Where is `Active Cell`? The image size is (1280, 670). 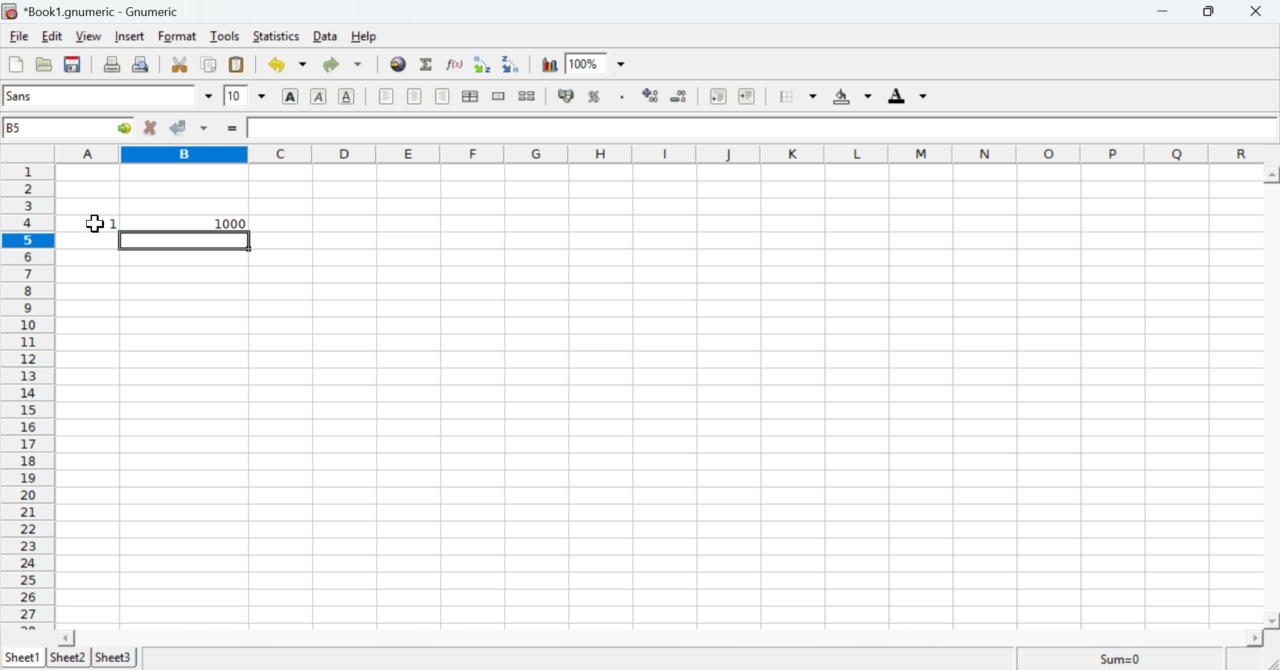 Active Cell is located at coordinates (67, 128).